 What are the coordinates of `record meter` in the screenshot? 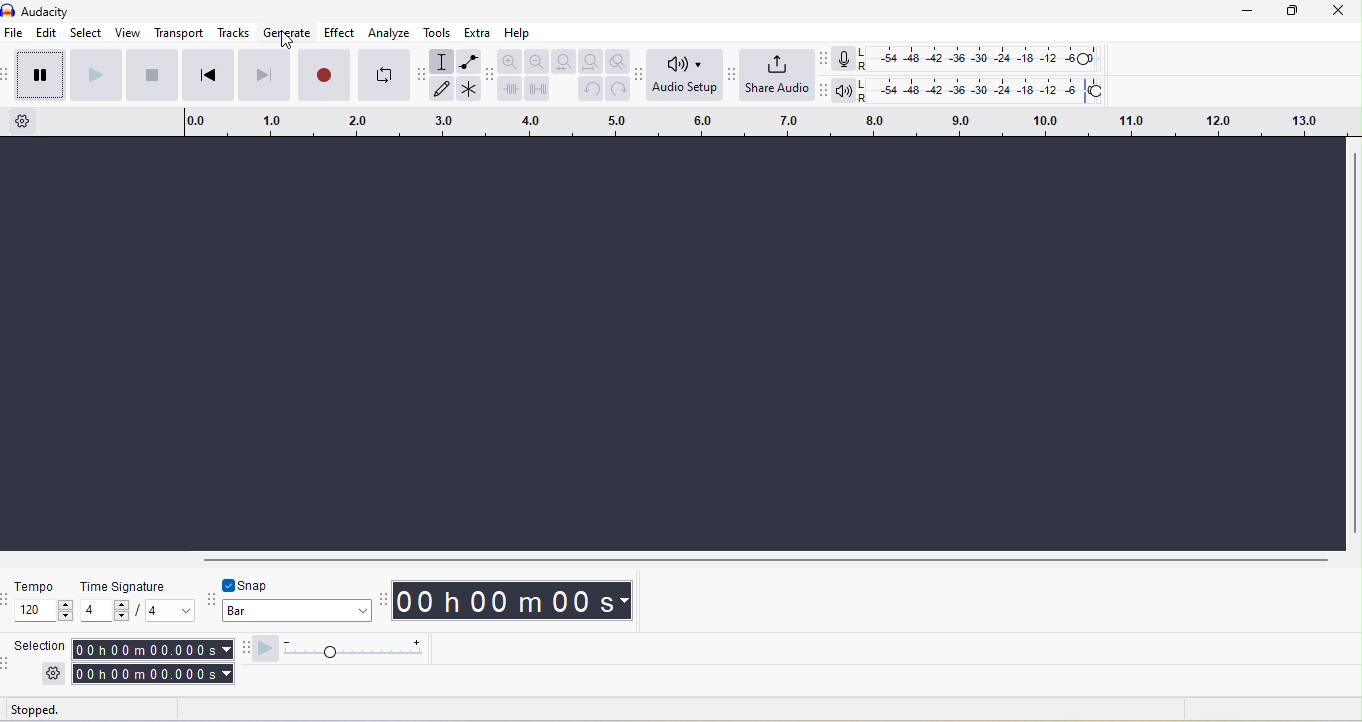 It's located at (848, 58).